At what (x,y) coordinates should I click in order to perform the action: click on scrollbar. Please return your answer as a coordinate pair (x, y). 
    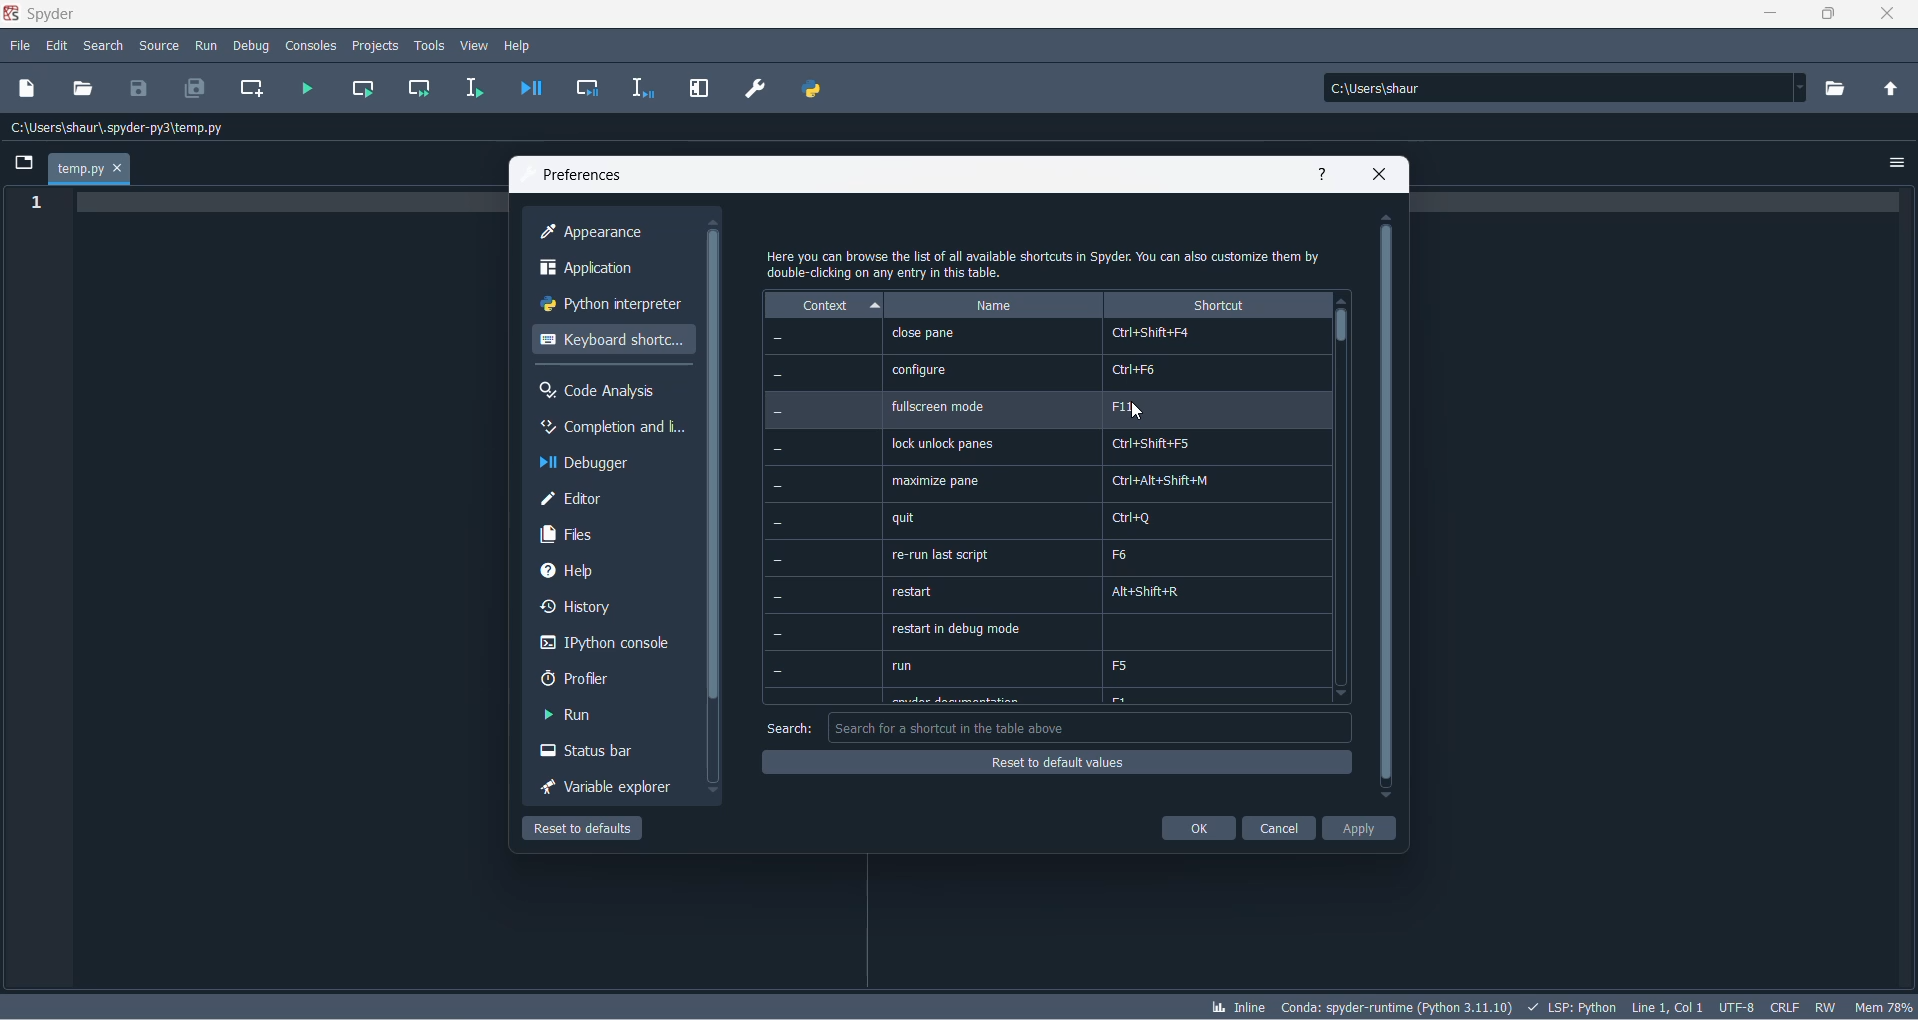
    Looking at the image, I should click on (1385, 507).